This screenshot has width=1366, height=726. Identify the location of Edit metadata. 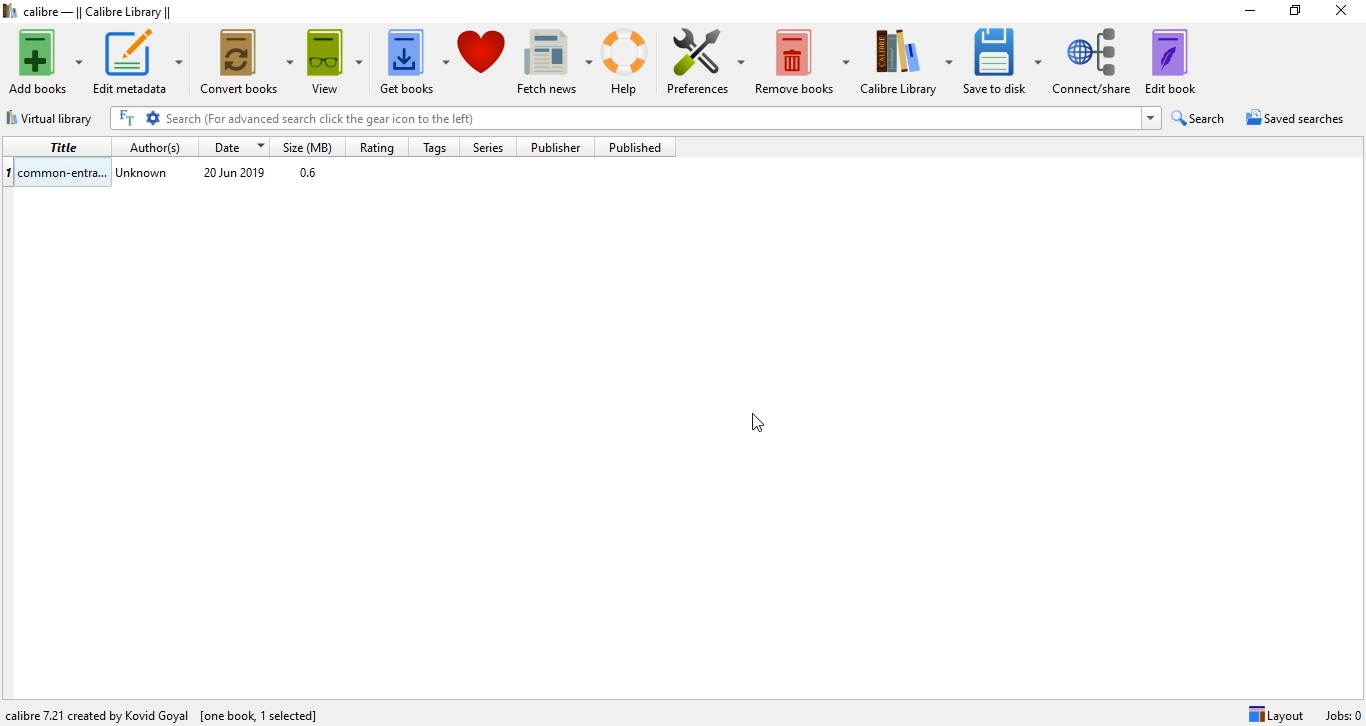
(140, 62).